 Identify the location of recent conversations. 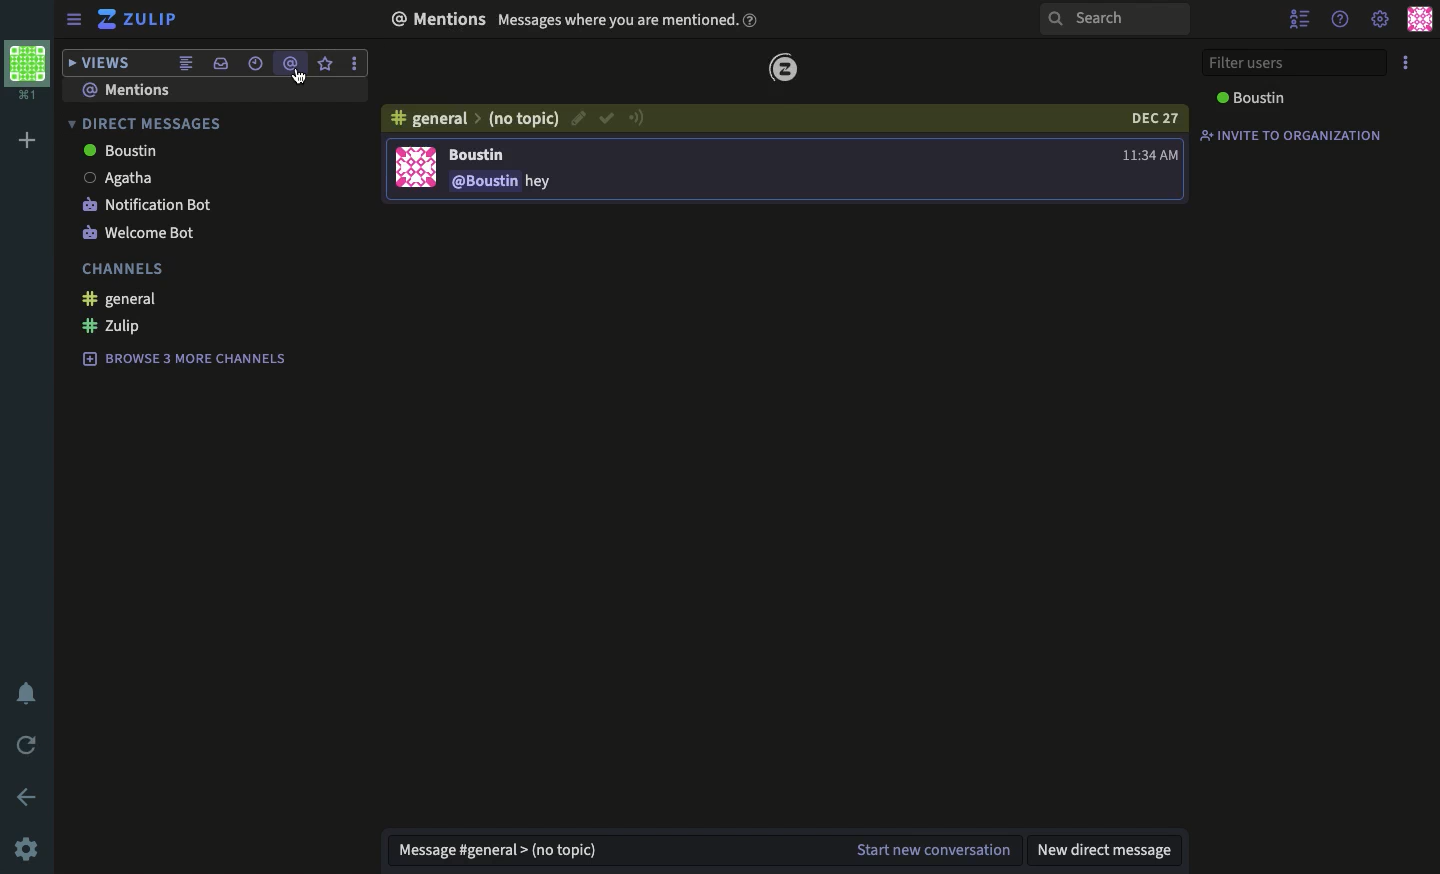
(256, 64).